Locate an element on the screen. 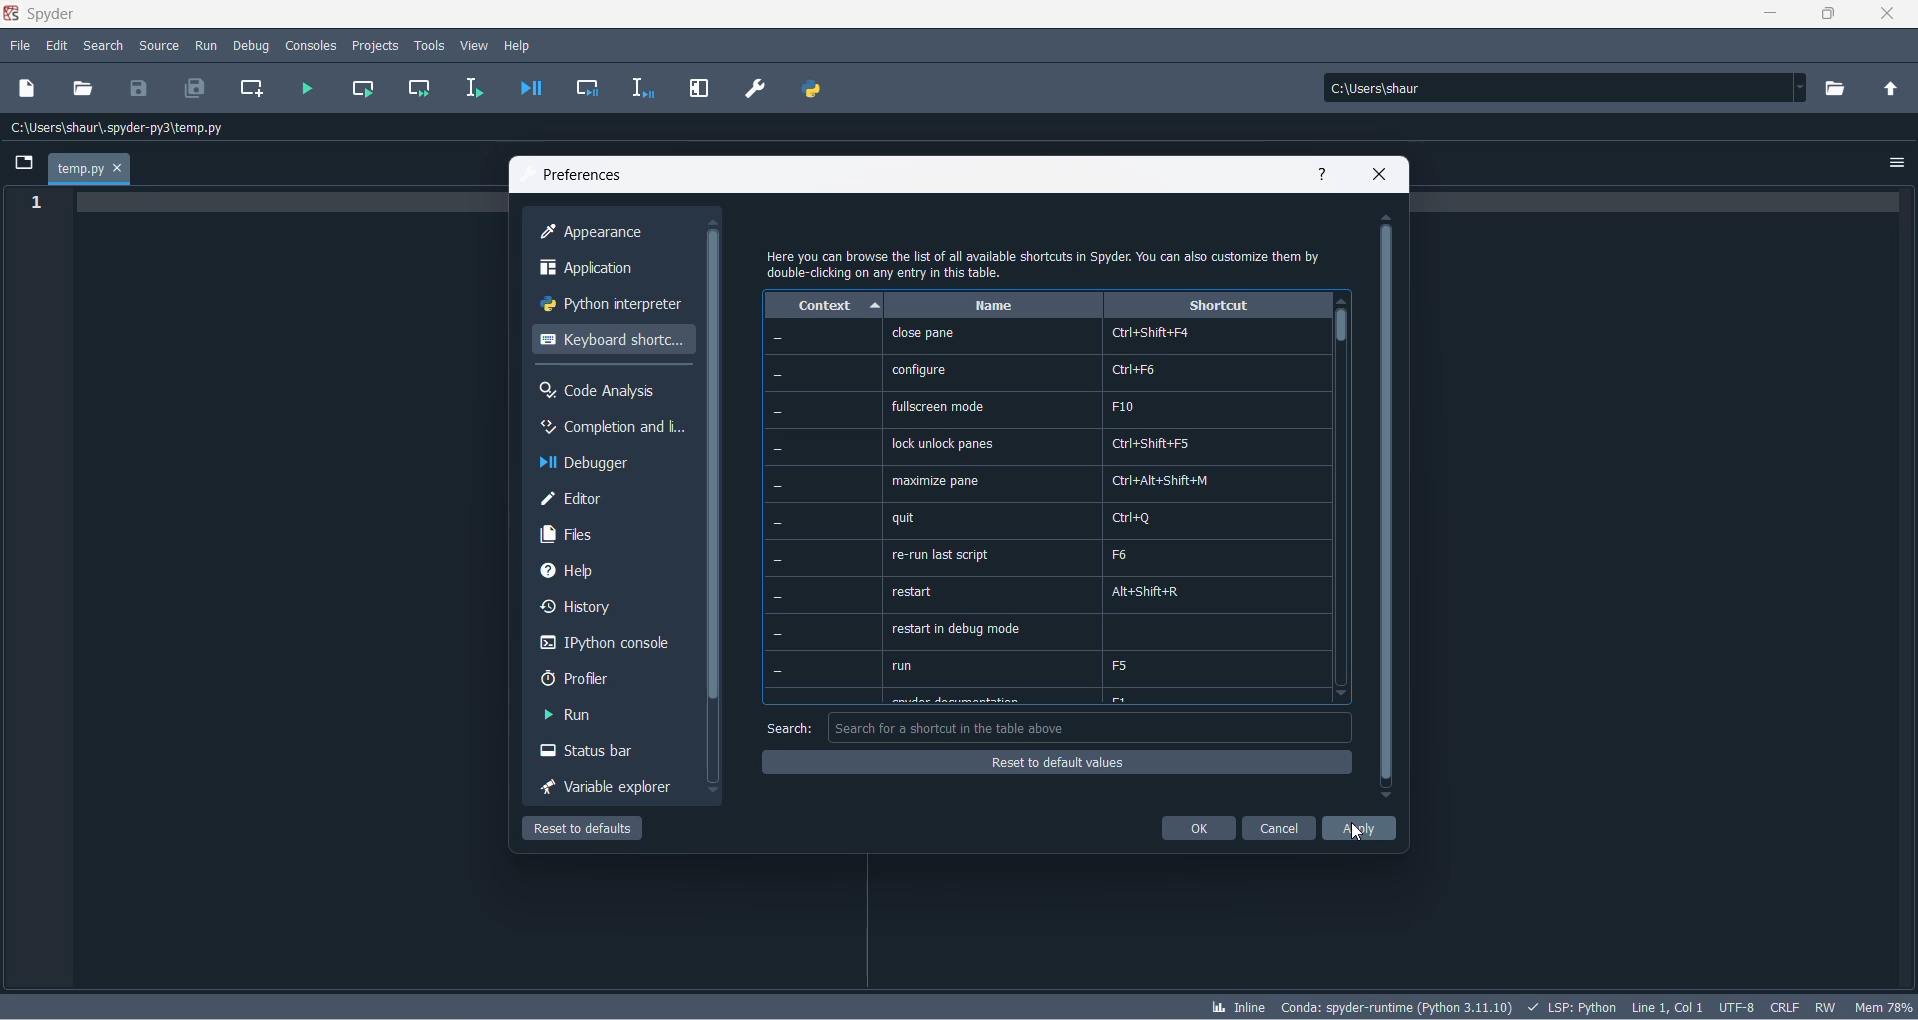  run selection is located at coordinates (471, 89).